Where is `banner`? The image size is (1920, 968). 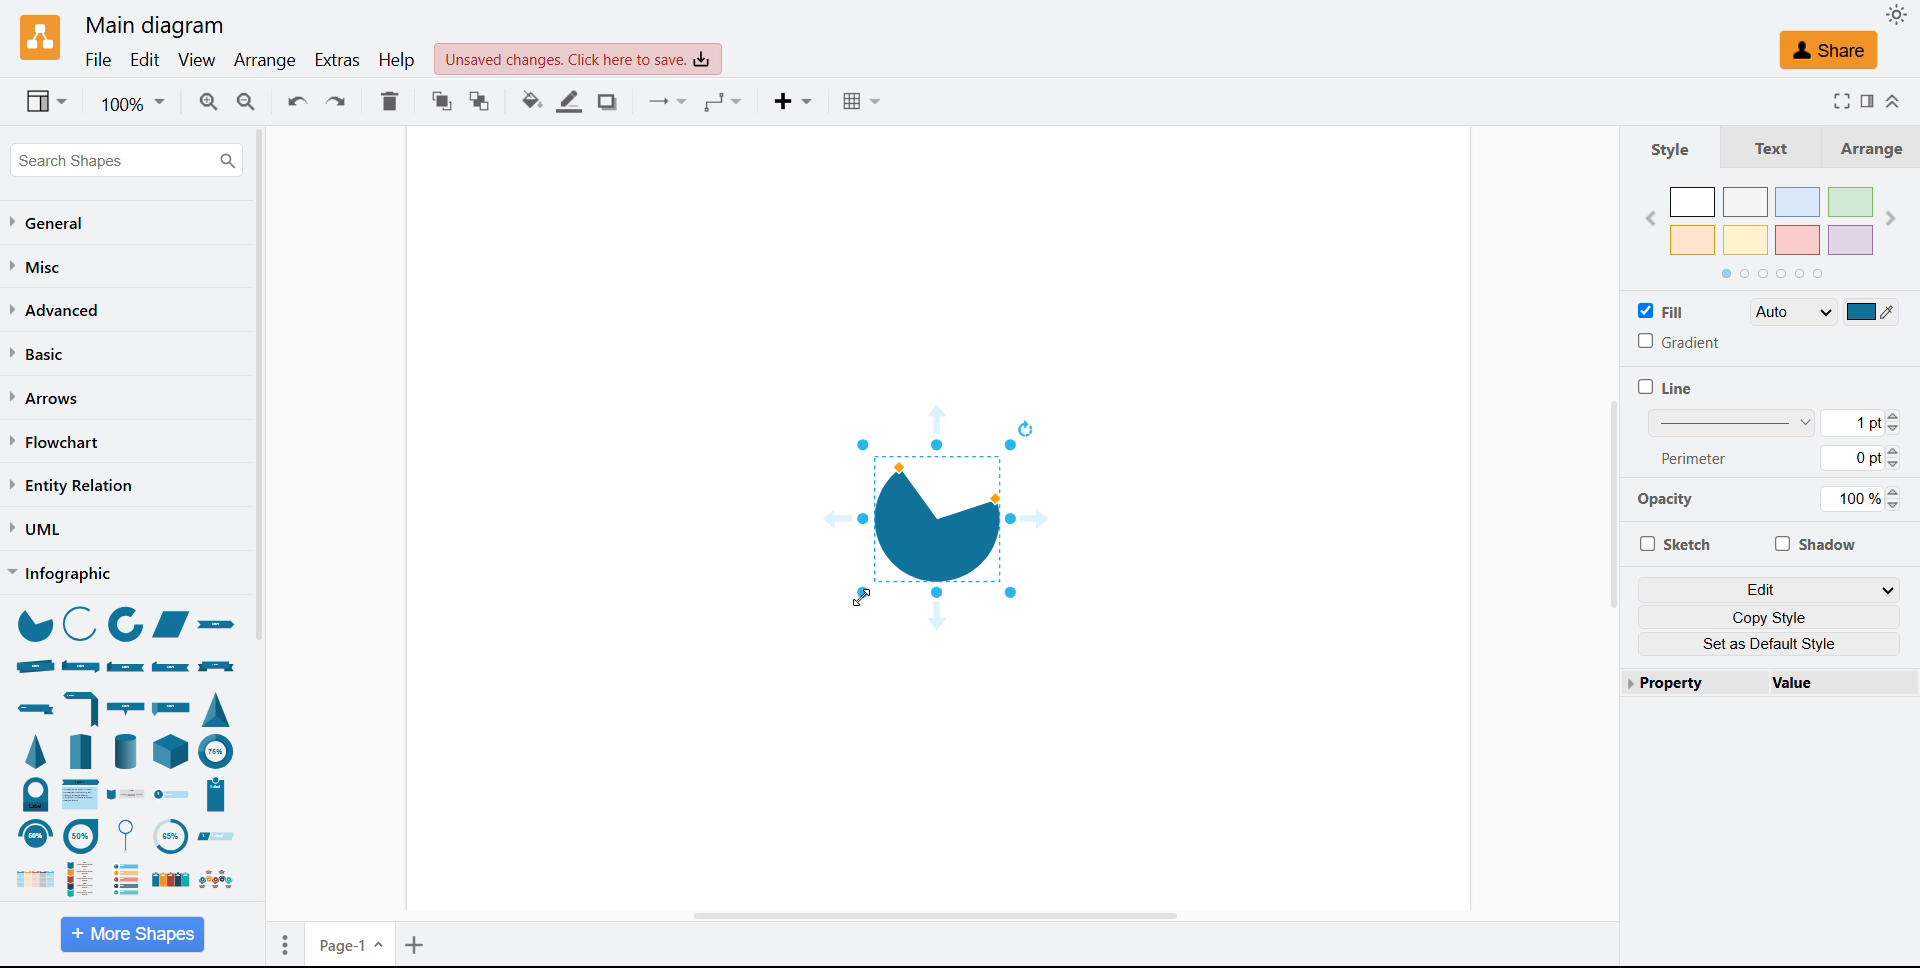
banner is located at coordinates (217, 667).